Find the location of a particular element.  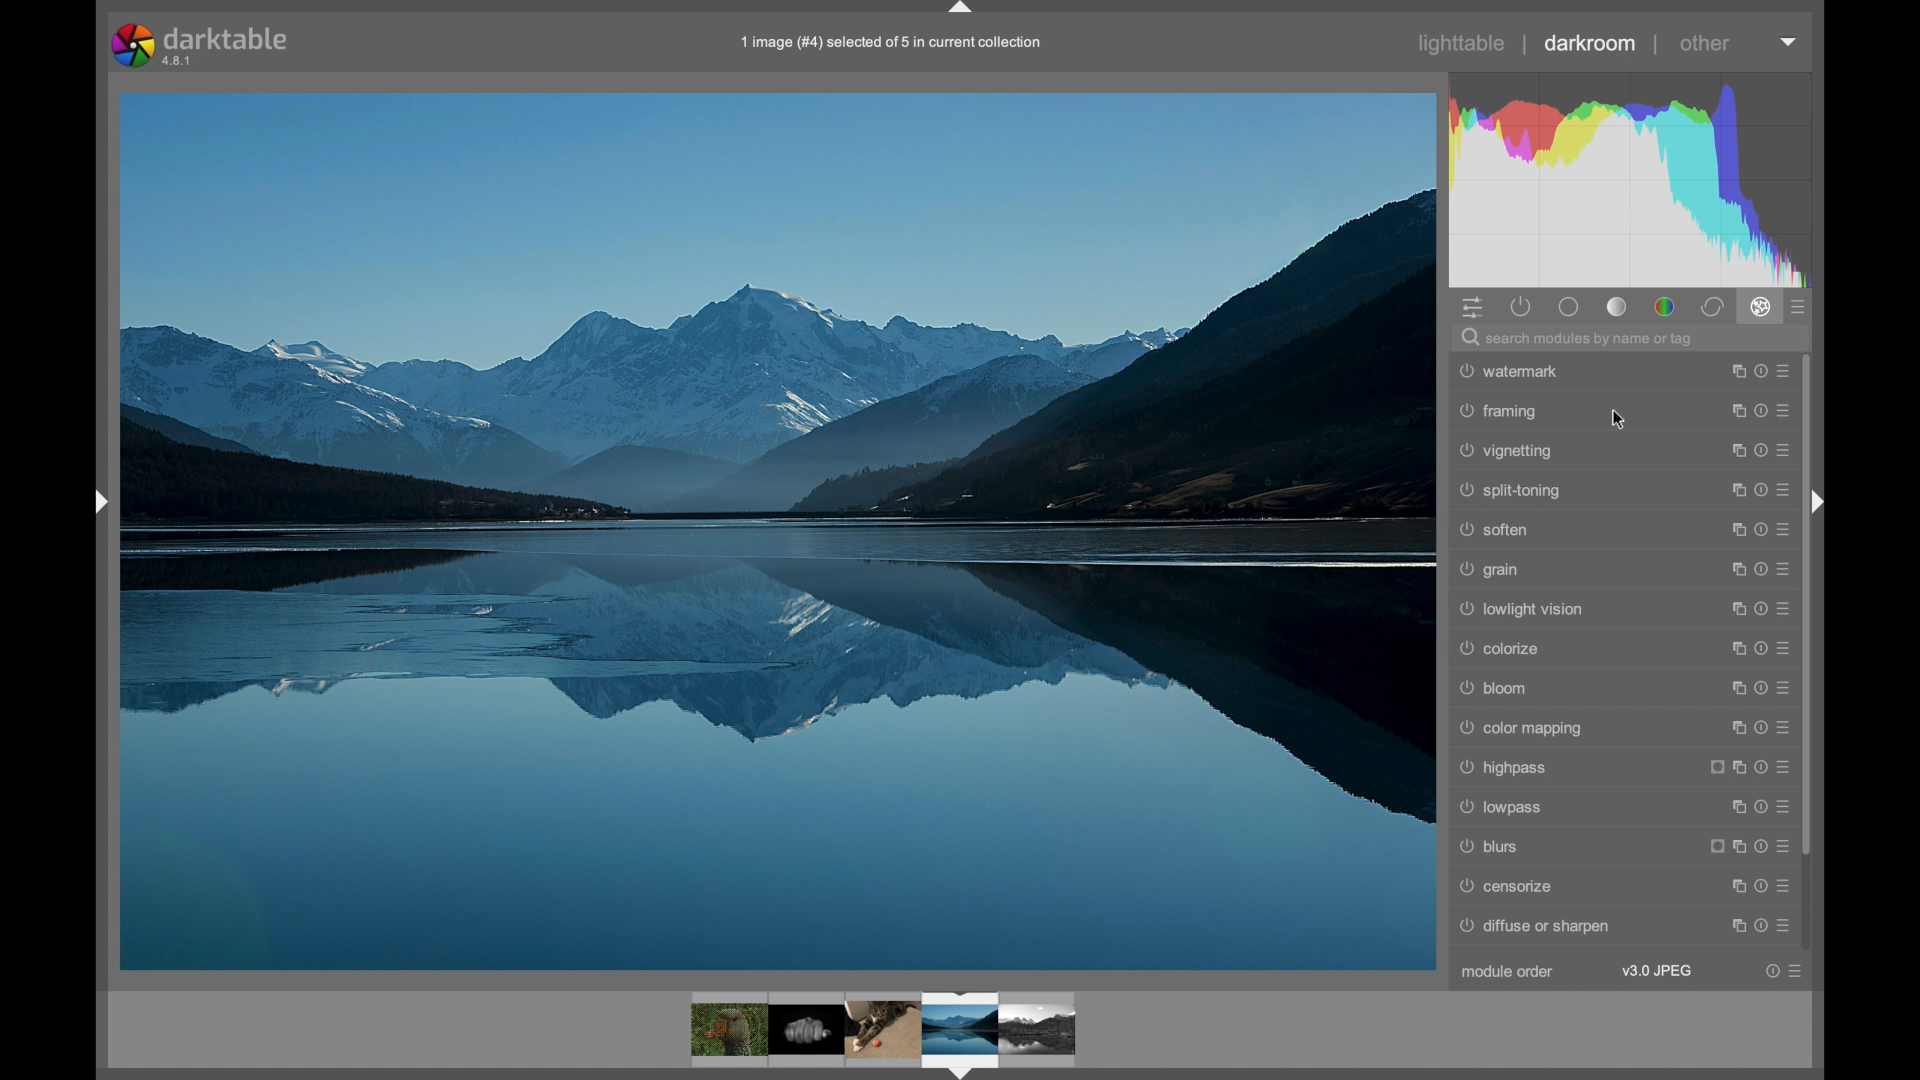

lowpass is located at coordinates (1501, 808).